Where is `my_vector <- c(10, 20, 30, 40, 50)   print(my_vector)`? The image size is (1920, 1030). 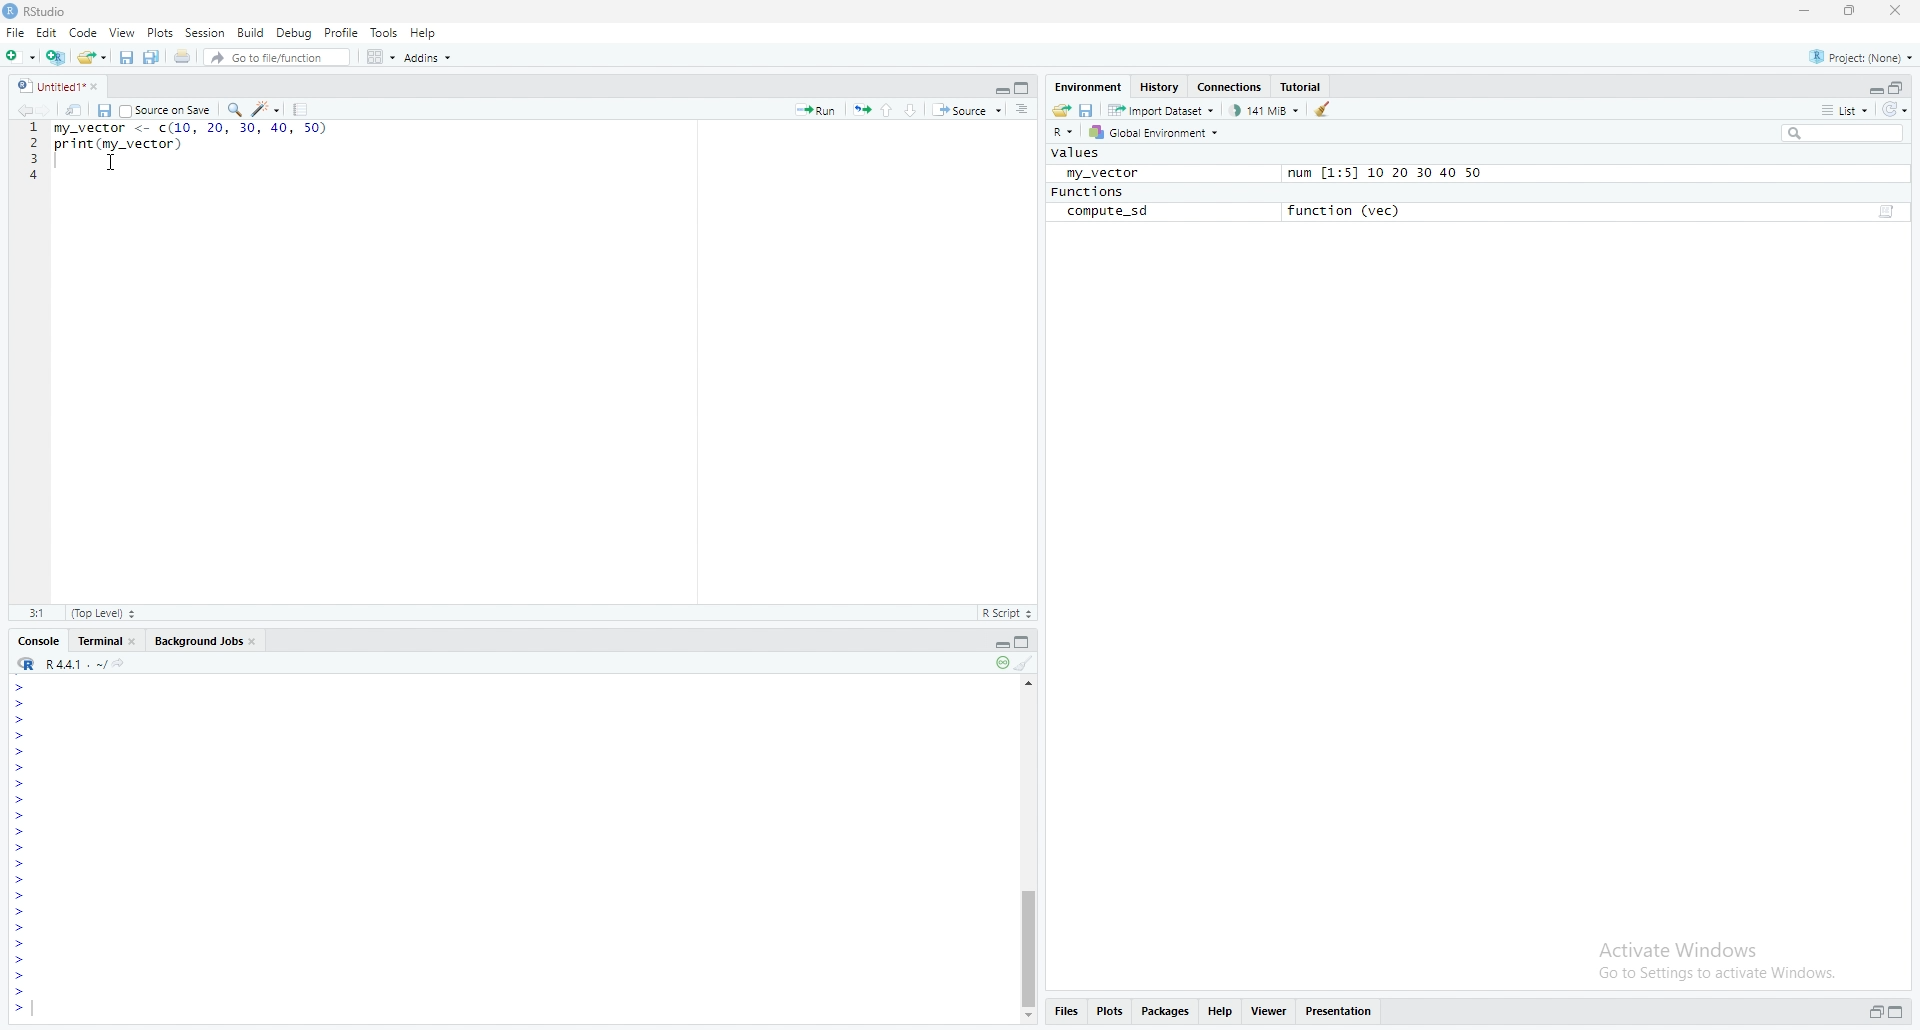
my_vector <- c(10, 20, 30, 40, 50)   print(my_vector) is located at coordinates (188, 147).